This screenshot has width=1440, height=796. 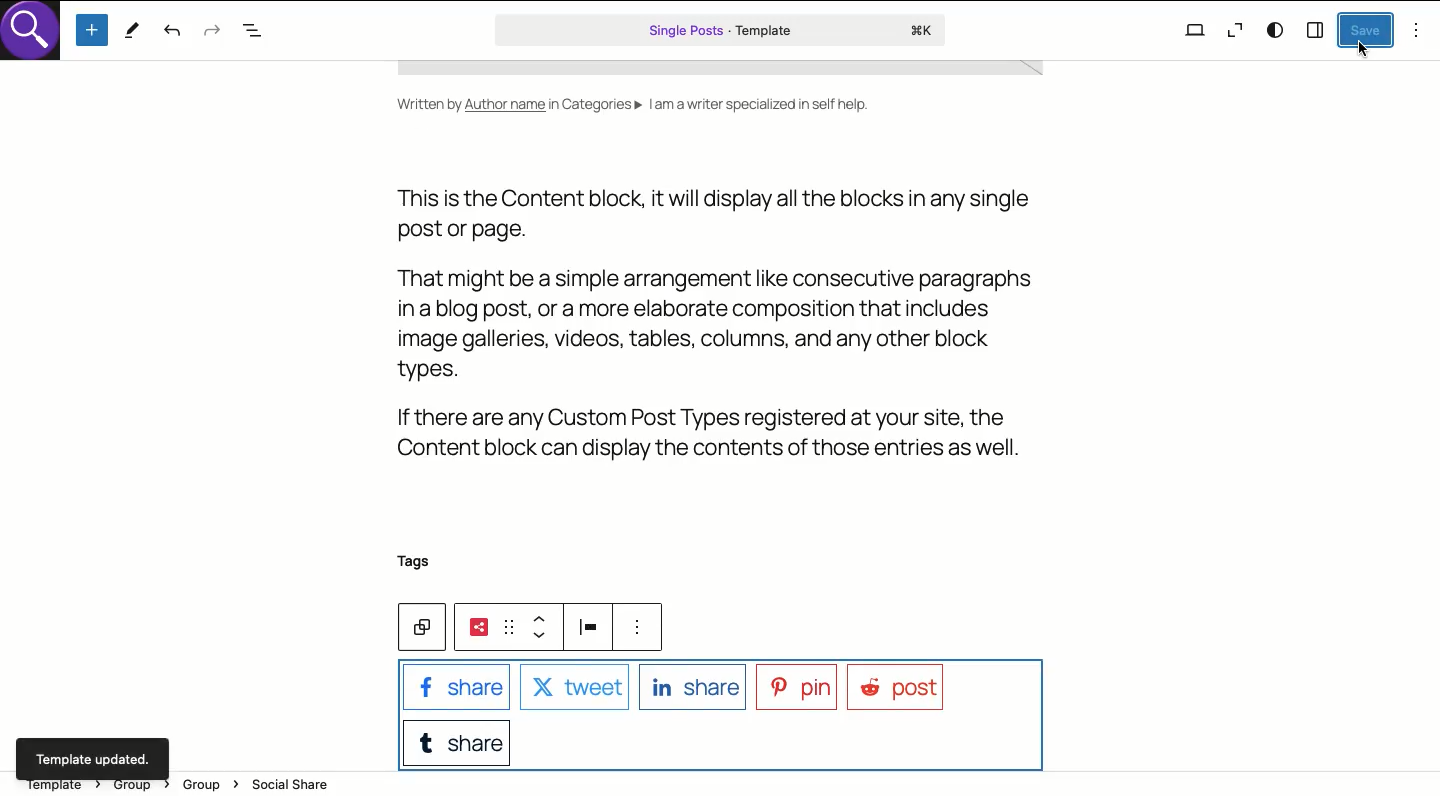 I want to click on Document overview, so click(x=256, y=32).